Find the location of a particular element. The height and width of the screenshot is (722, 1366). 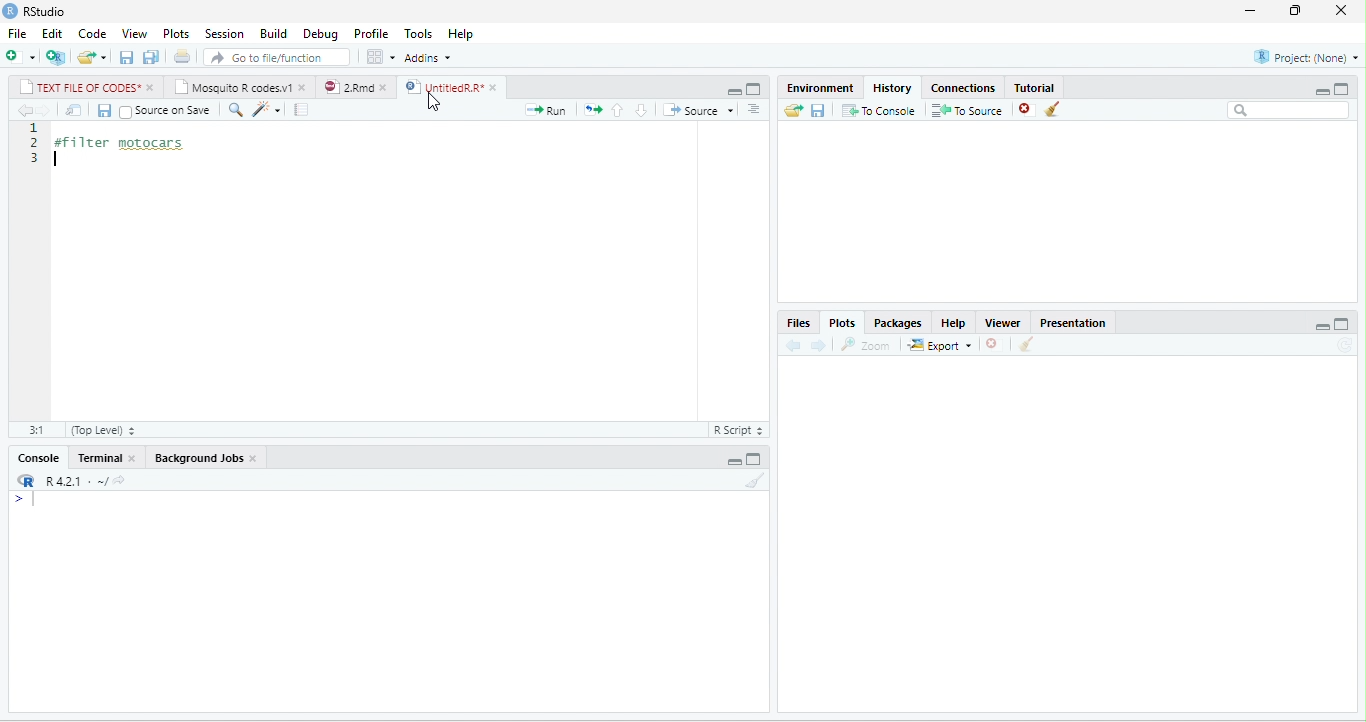

save all is located at coordinates (150, 57).